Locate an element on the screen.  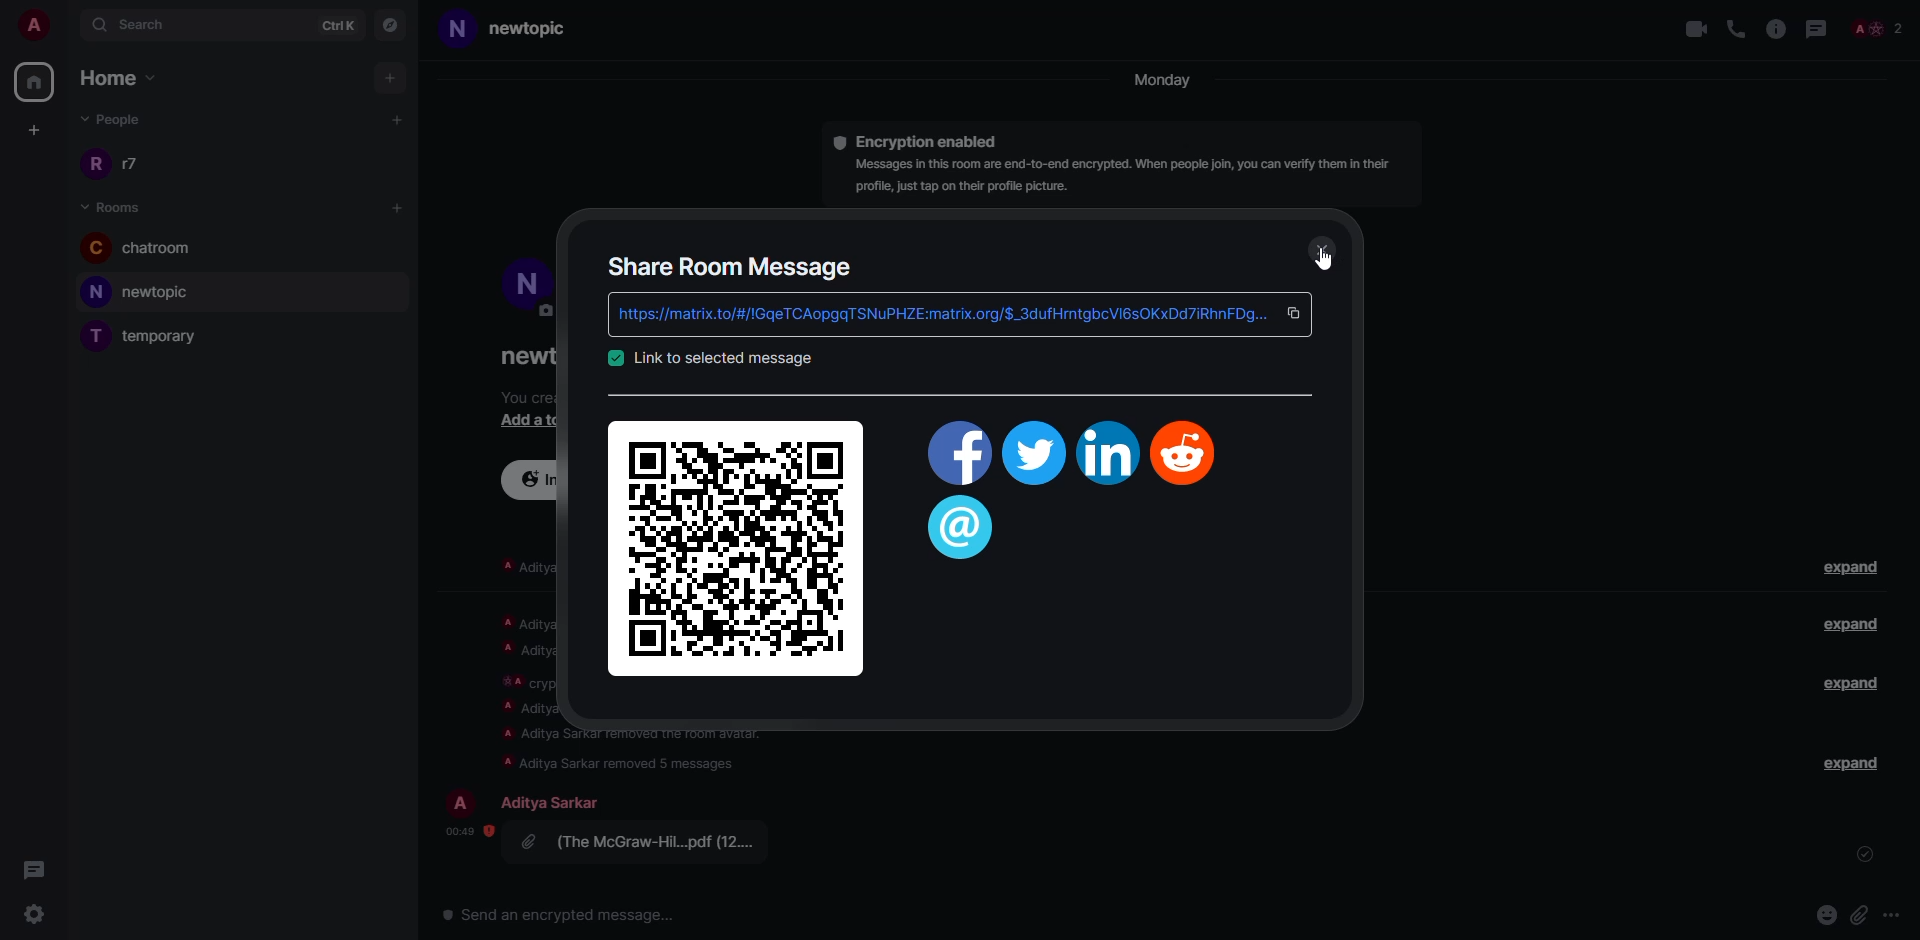
chatroom is located at coordinates (148, 249).